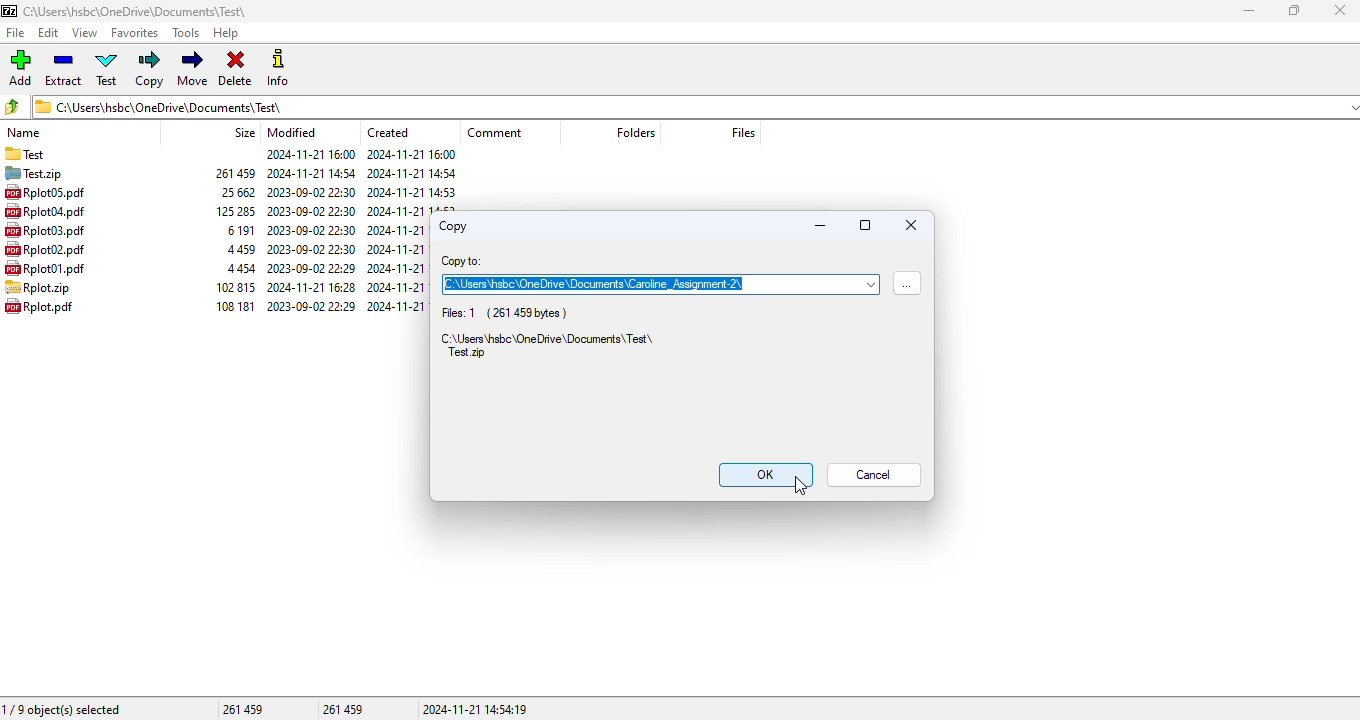 The width and height of the screenshot is (1360, 720). Describe the element at coordinates (25, 154) in the screenshot. I see `folder name` at that location.